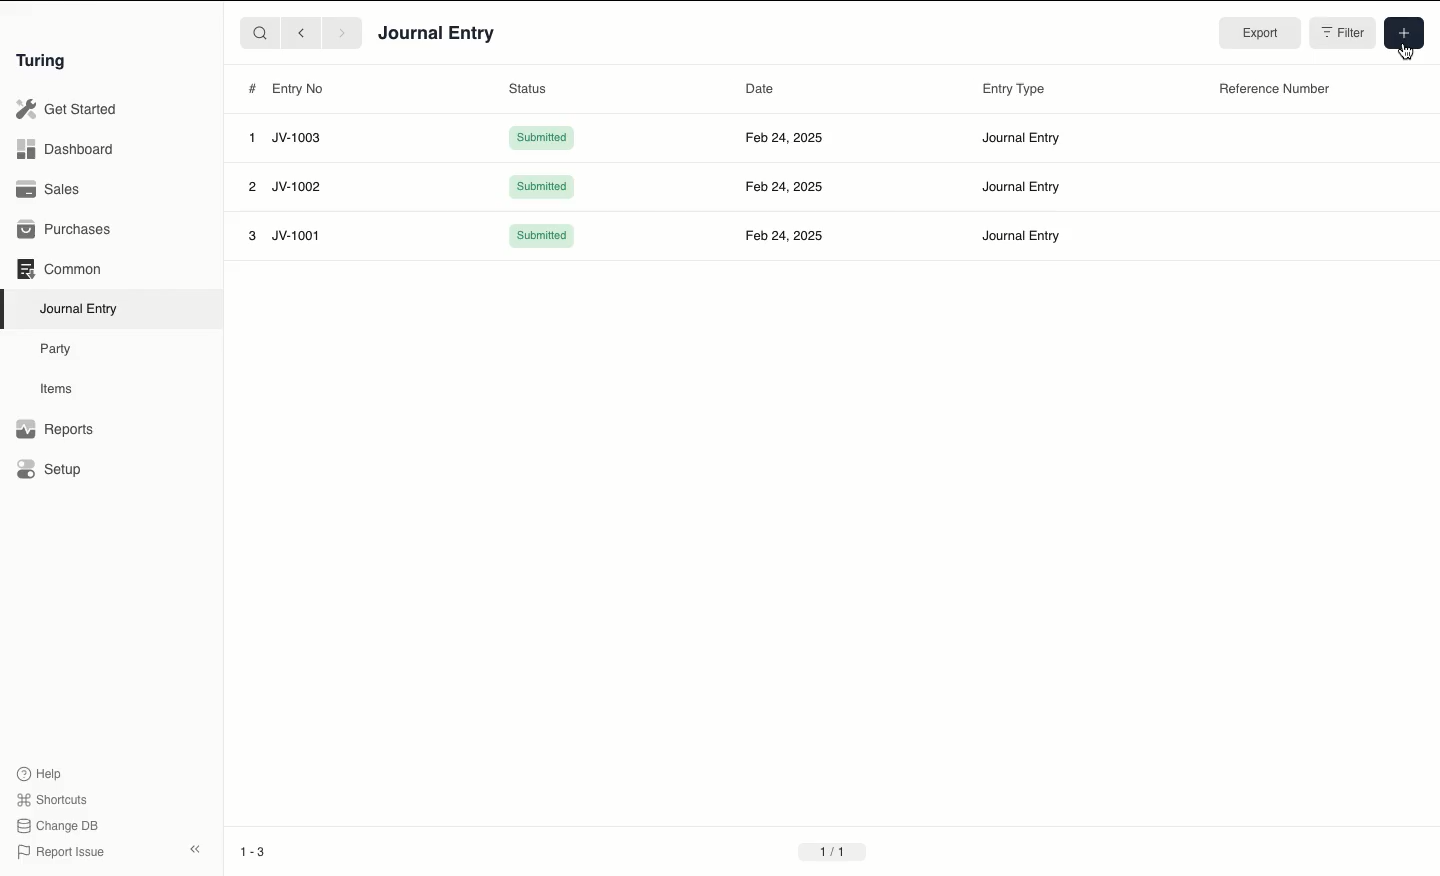 This screenshot has height=876, width=1440. I want to click on Search, so click(259, 32).